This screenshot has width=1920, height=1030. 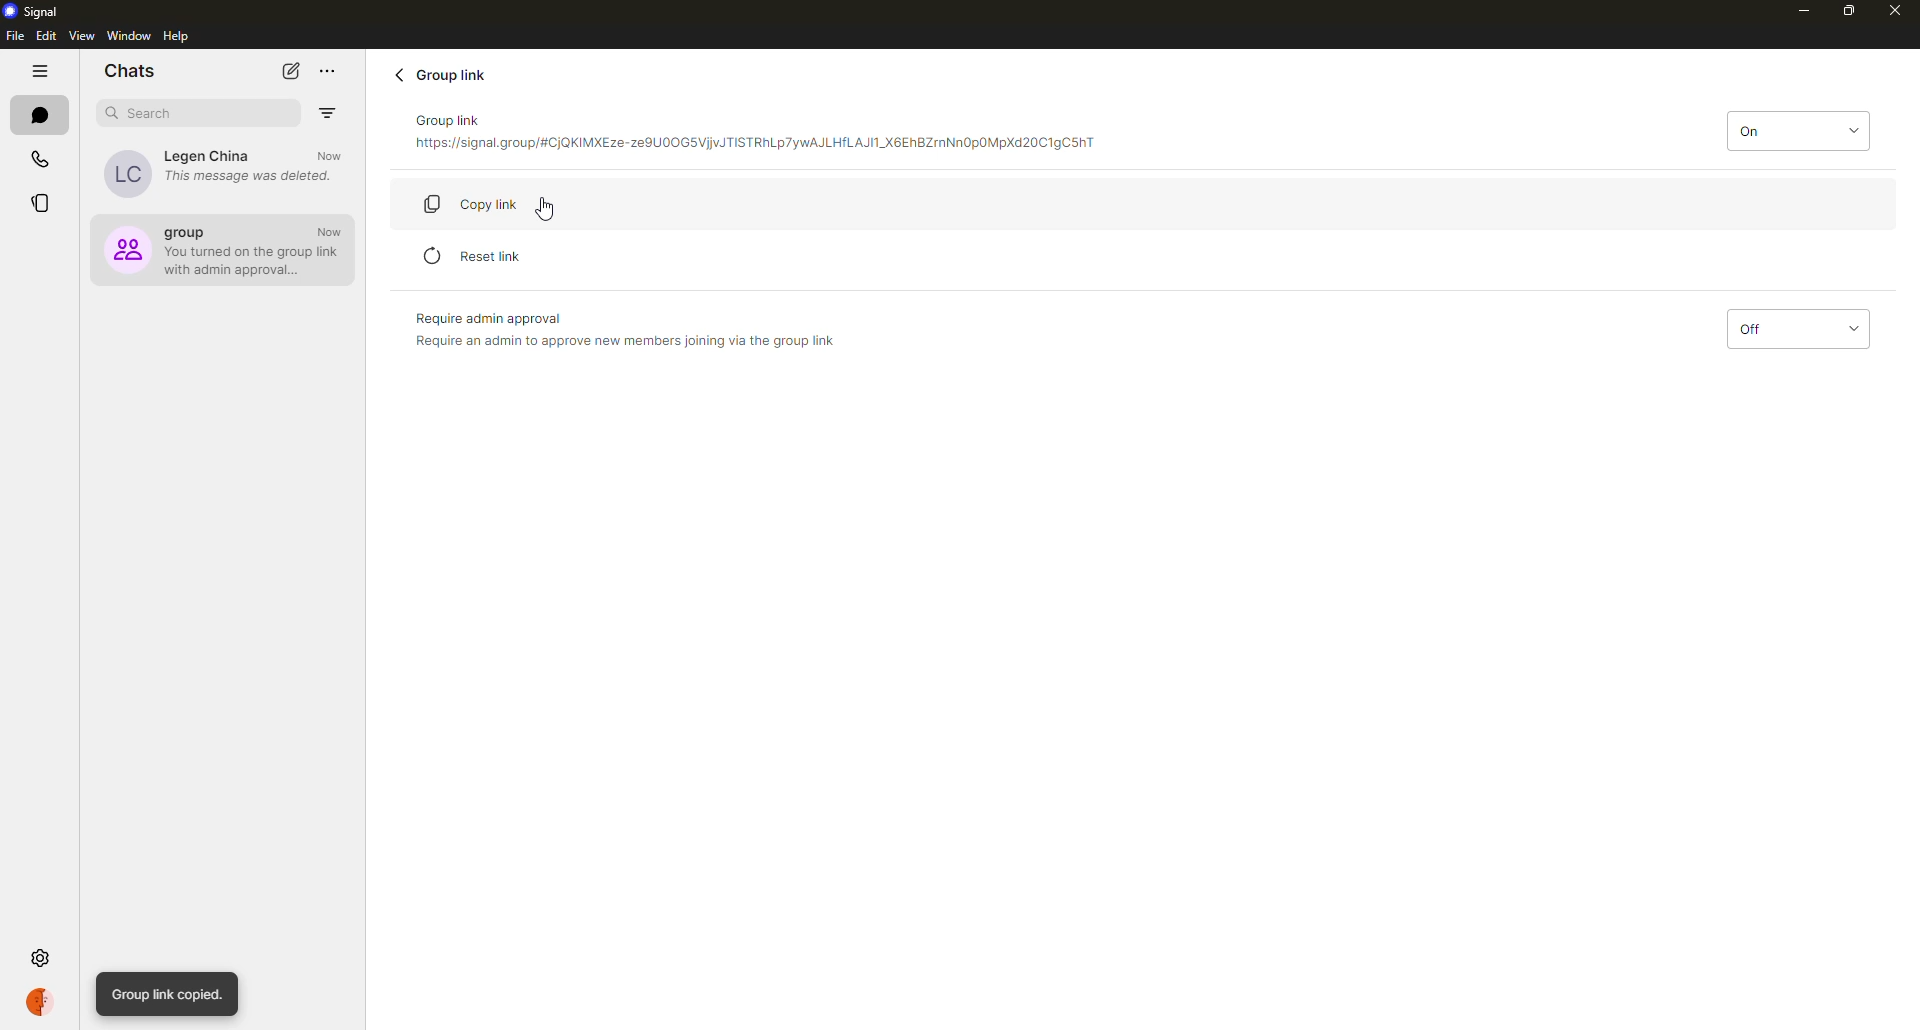 I want to click on group link, so click(x=754, y=135).